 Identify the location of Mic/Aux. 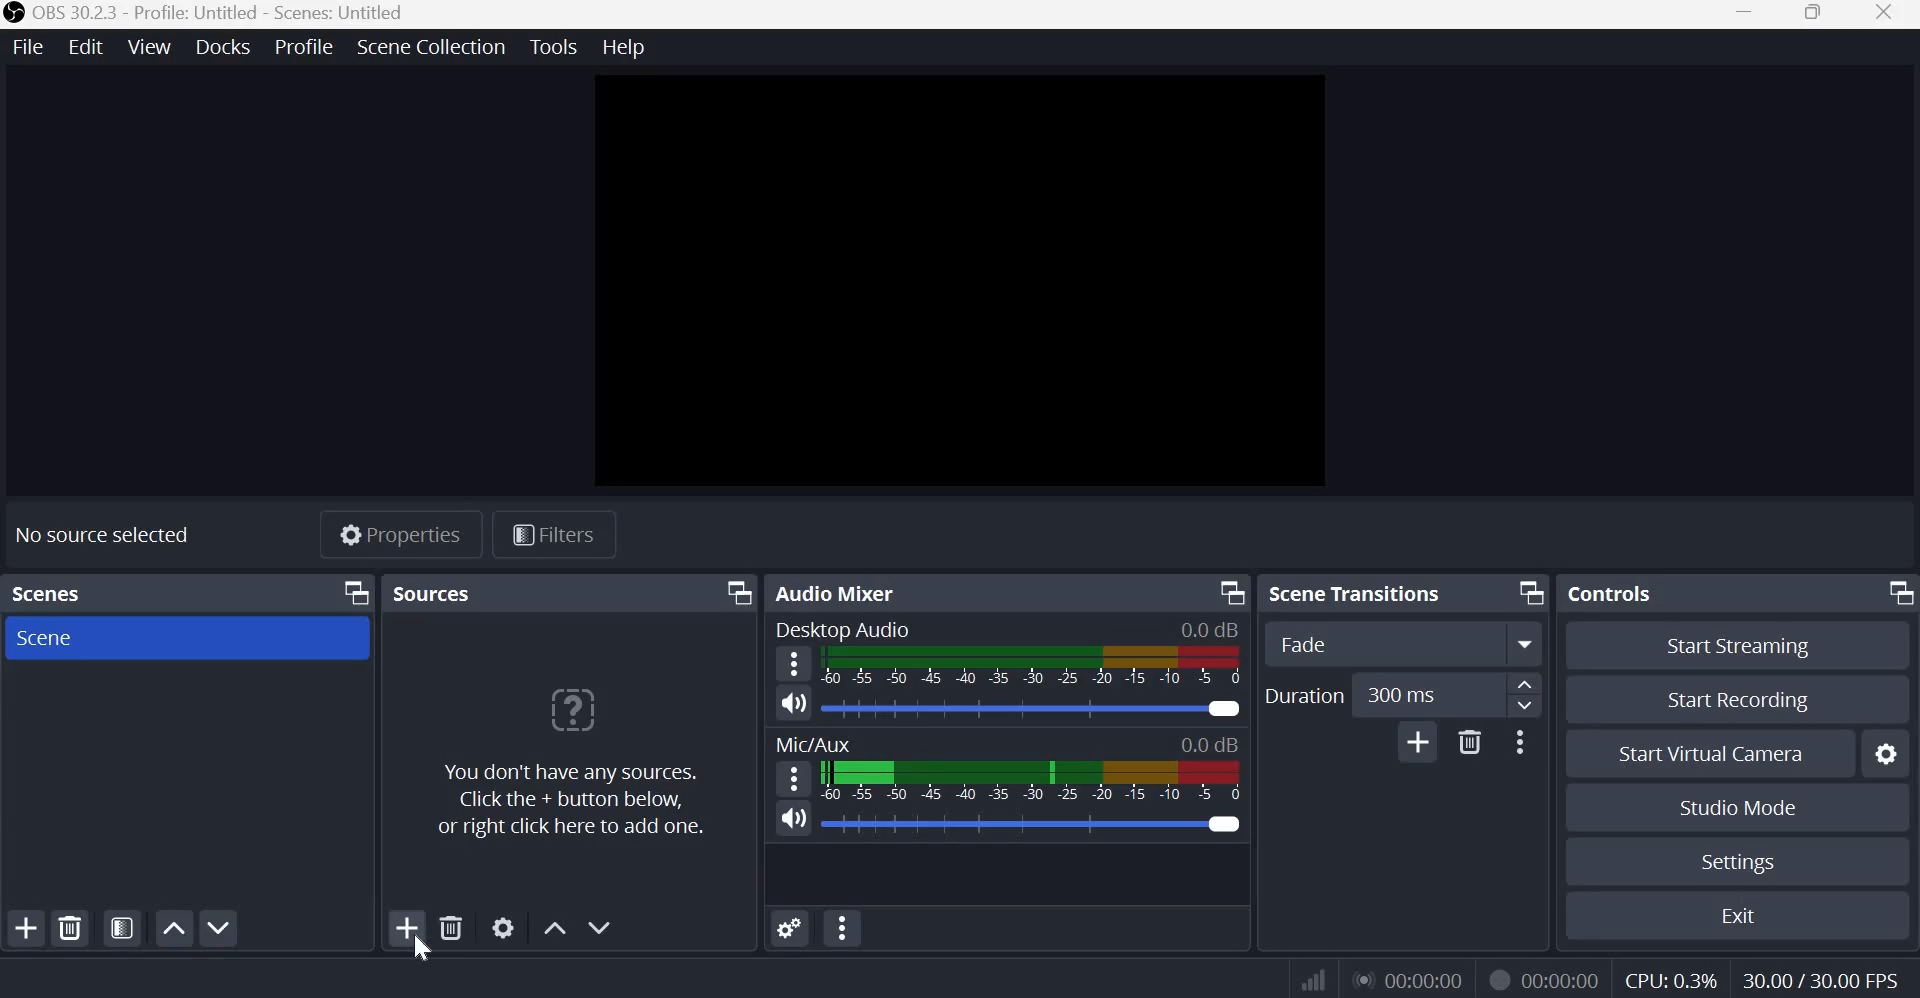
(813, 743).